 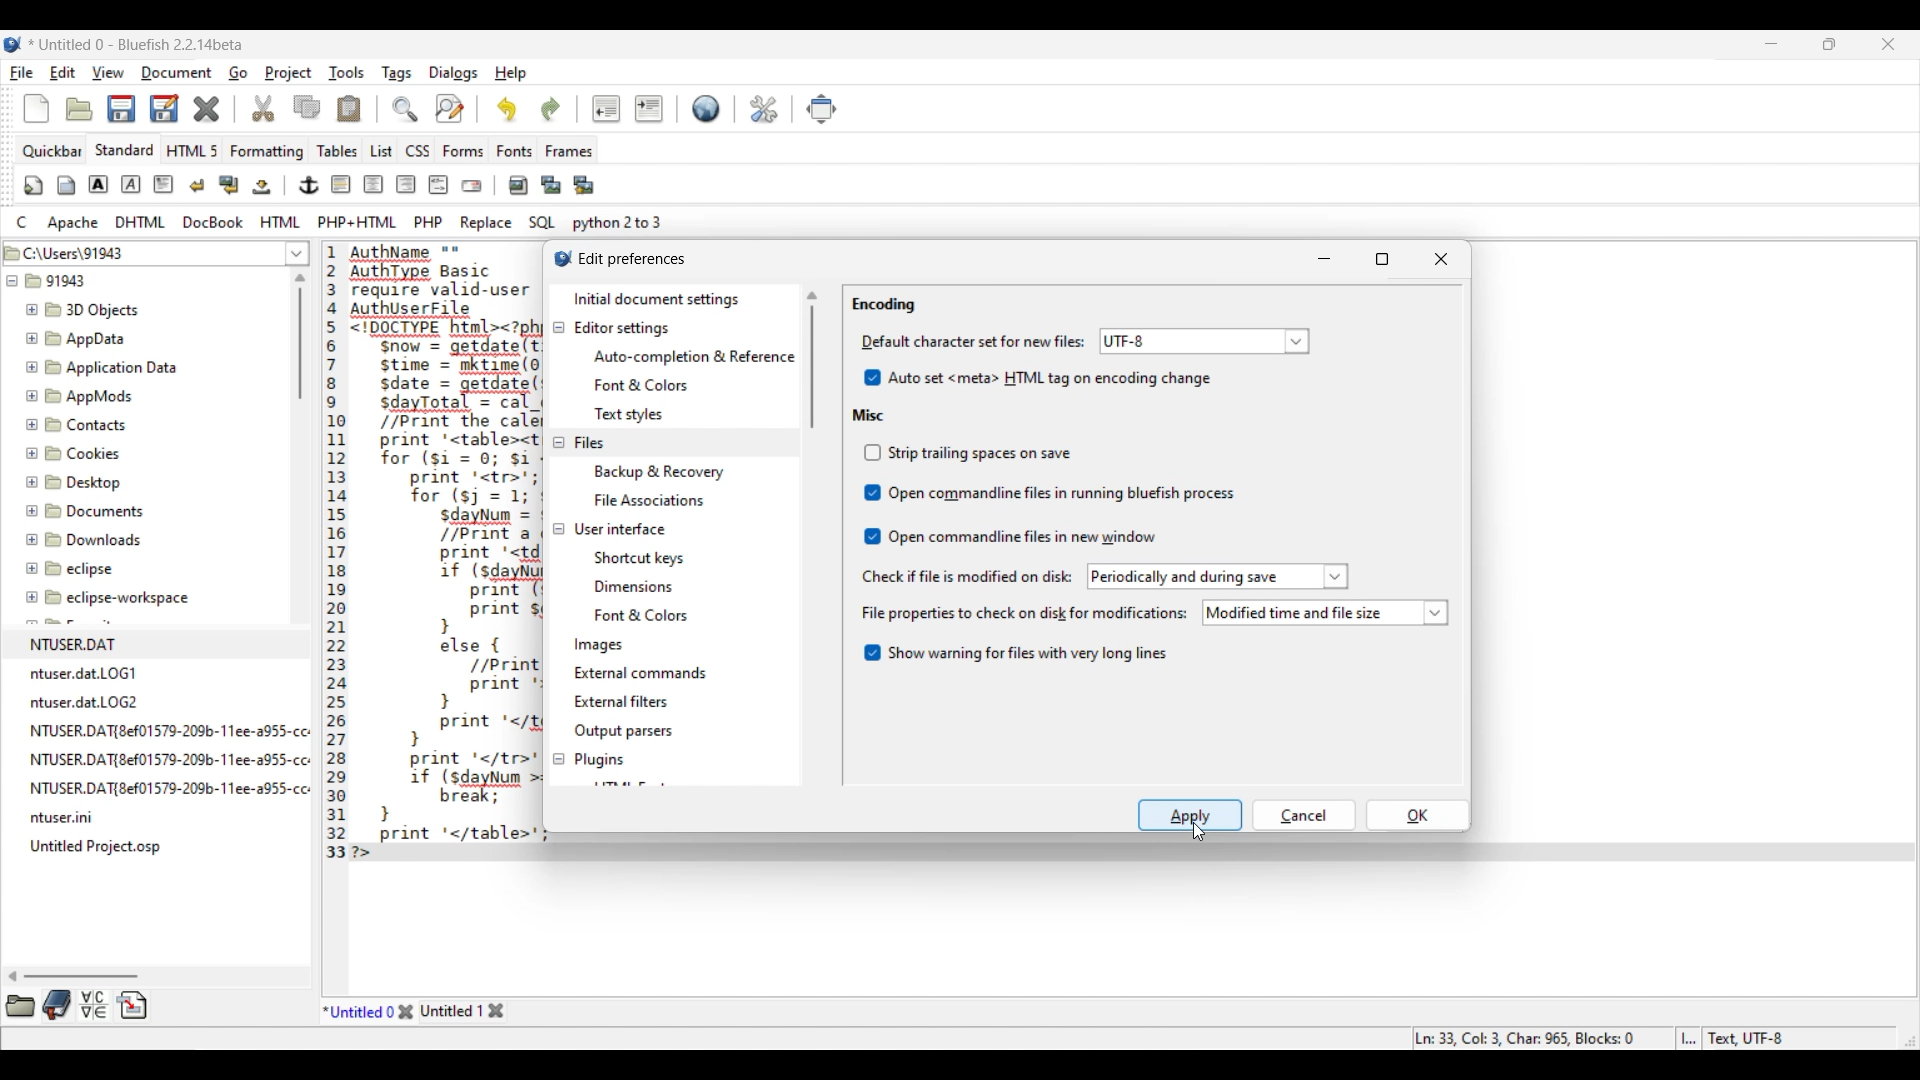 I want to click on Go menu, so click(x=238, y=72).